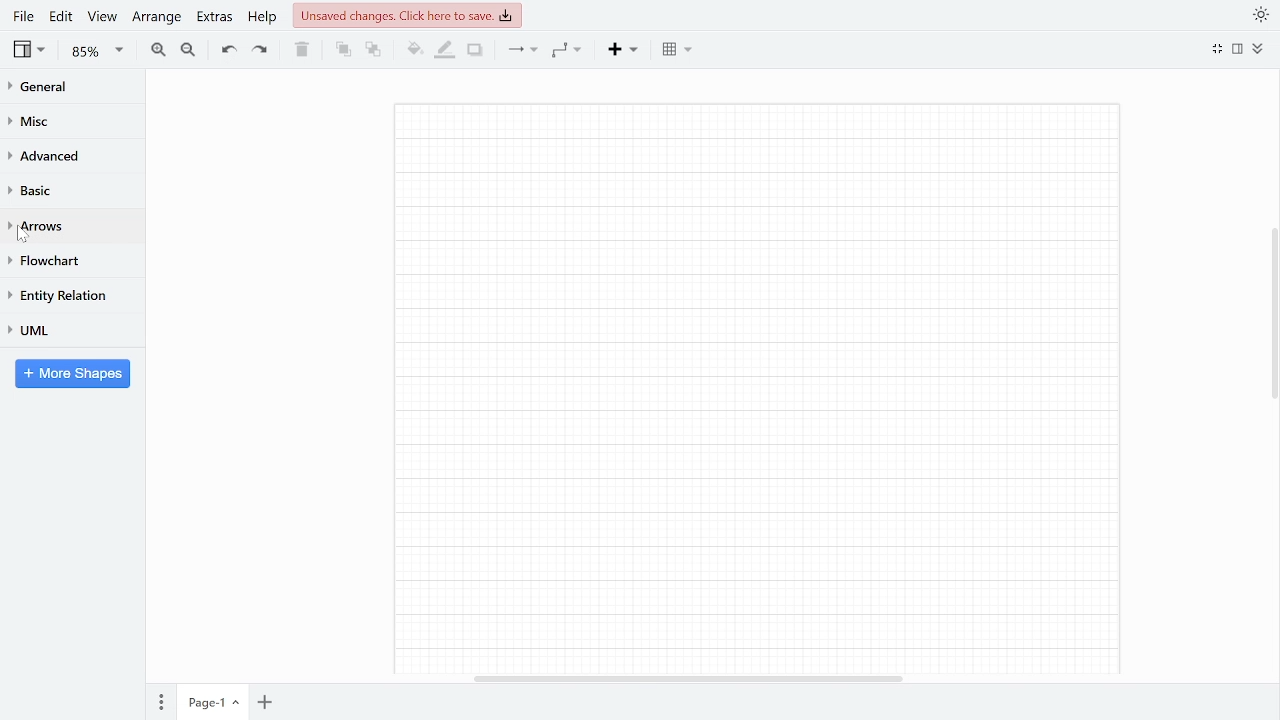 This screenshot has height=720, width=1280. What do you see at coordinates (61, 16) in the screenshot?
I see `EDit` at bounding box center [61, 16].